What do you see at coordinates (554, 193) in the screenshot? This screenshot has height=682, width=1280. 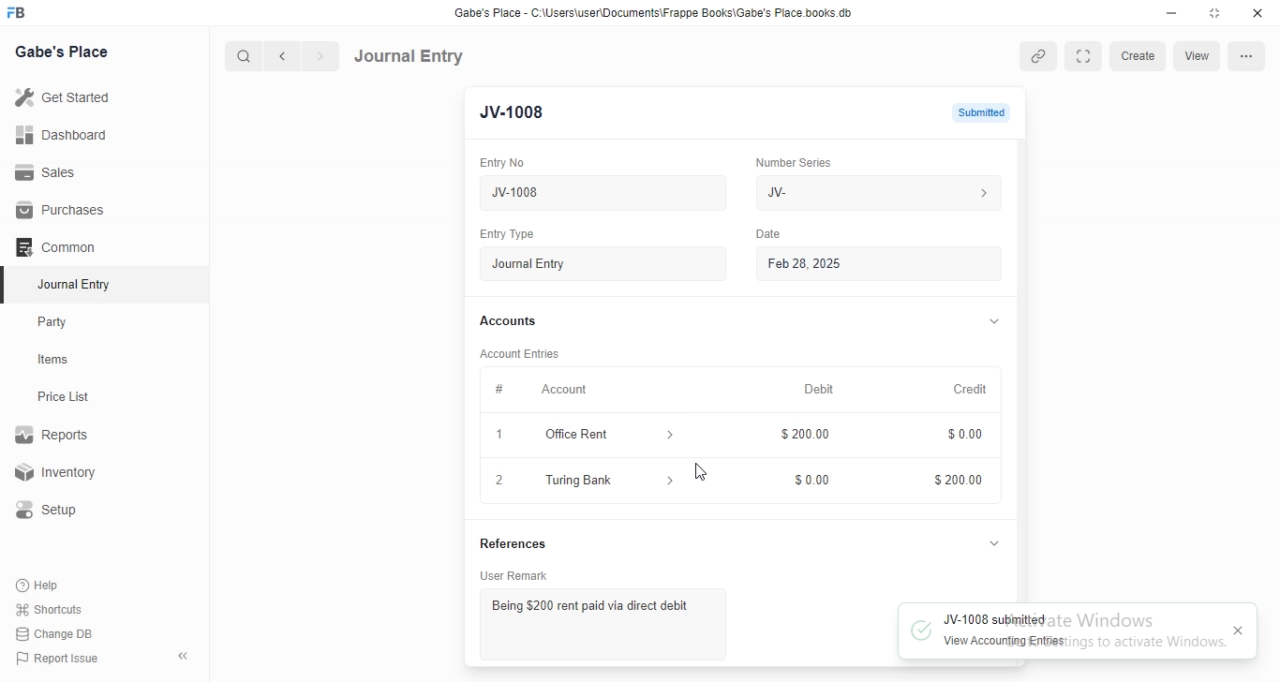 I see `Jv-1008` at bounding box center [554, 193].